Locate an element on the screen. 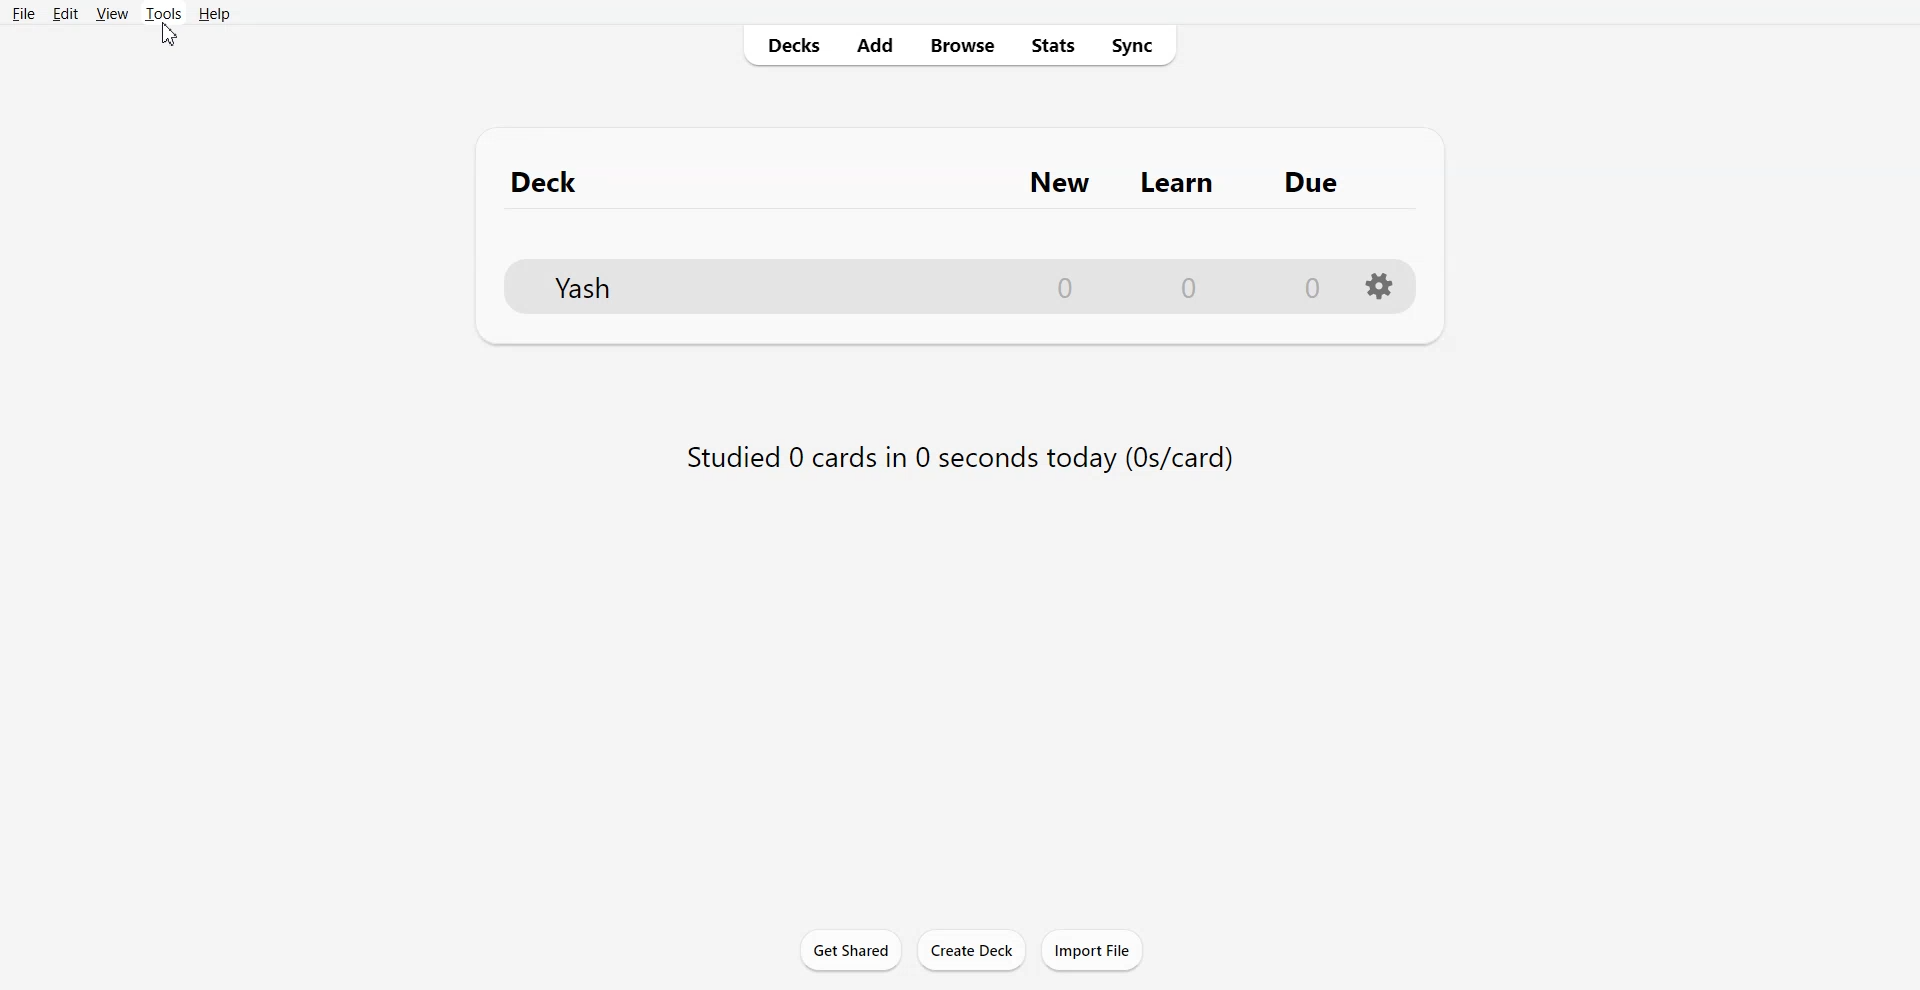 The image size is (1920, 990). Create Deck is located at coordinates (971, 949).